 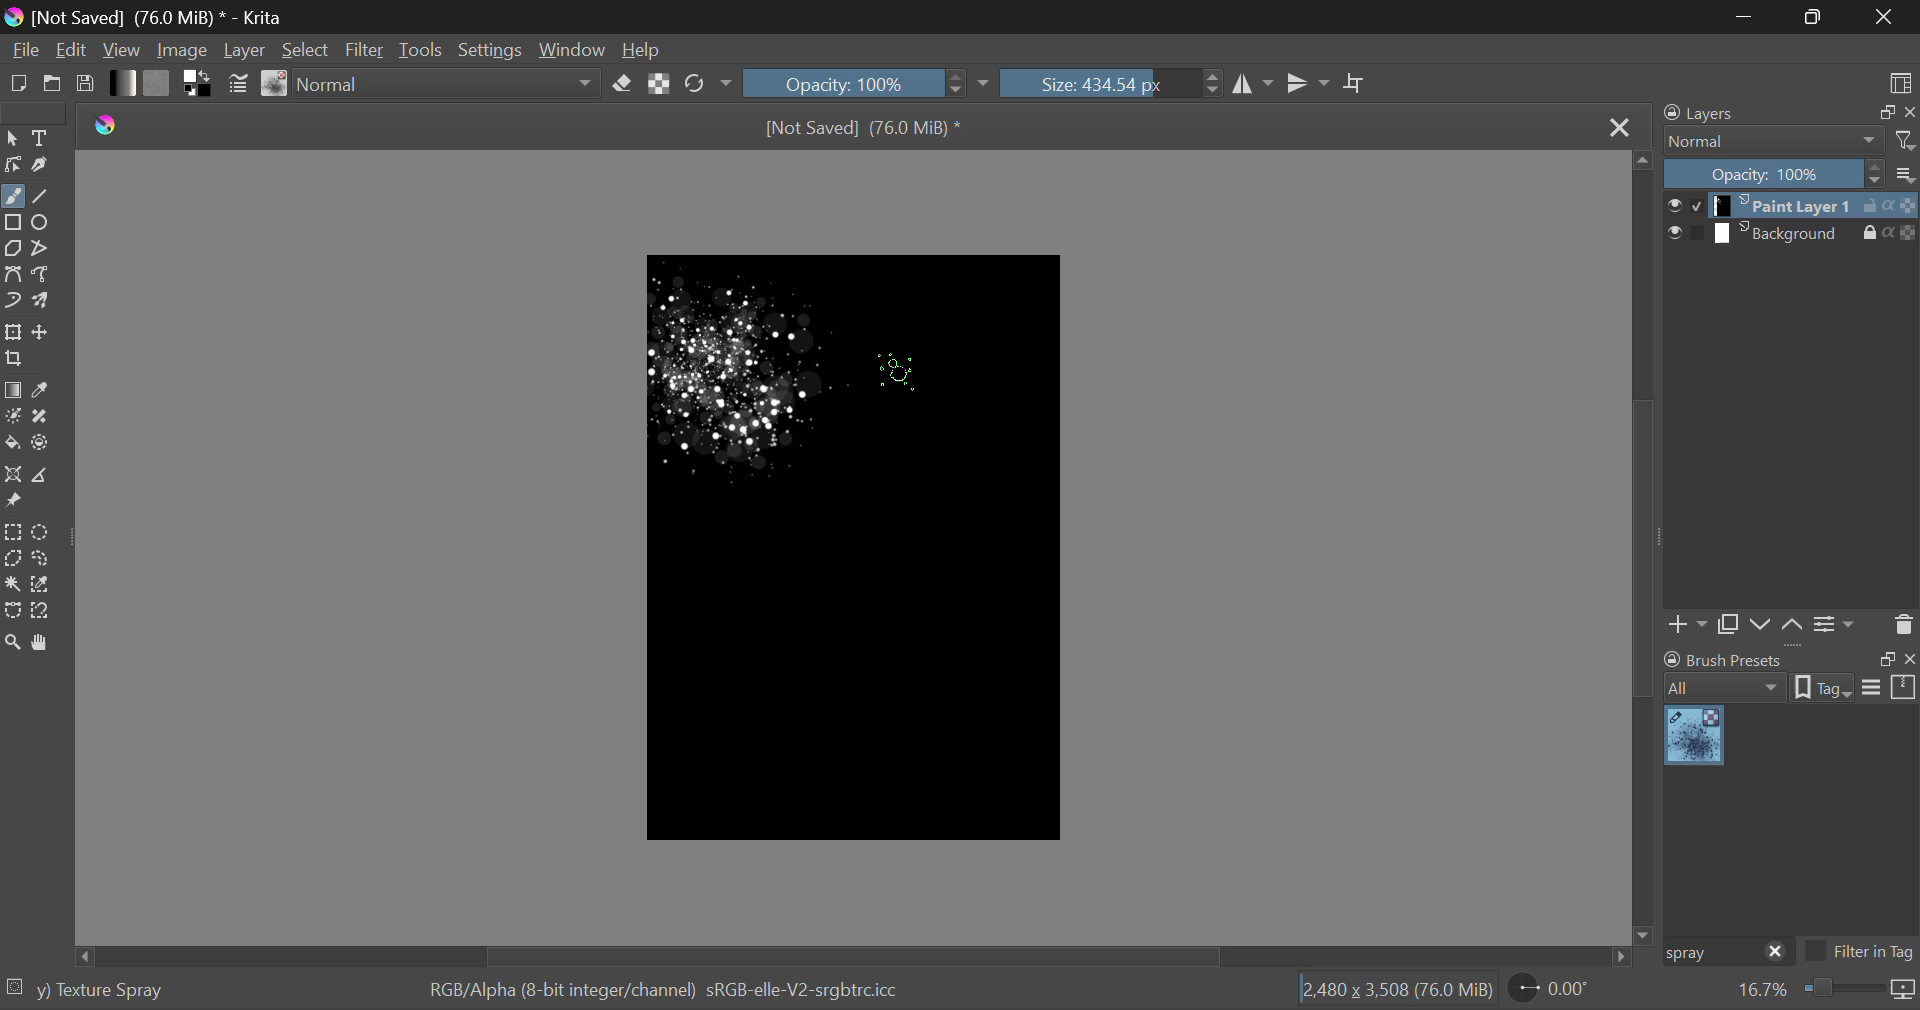 What do you see at coordinates (1687, 627) in the screenshot?
I see `Add Layer` at bounding box center [1687, 627].